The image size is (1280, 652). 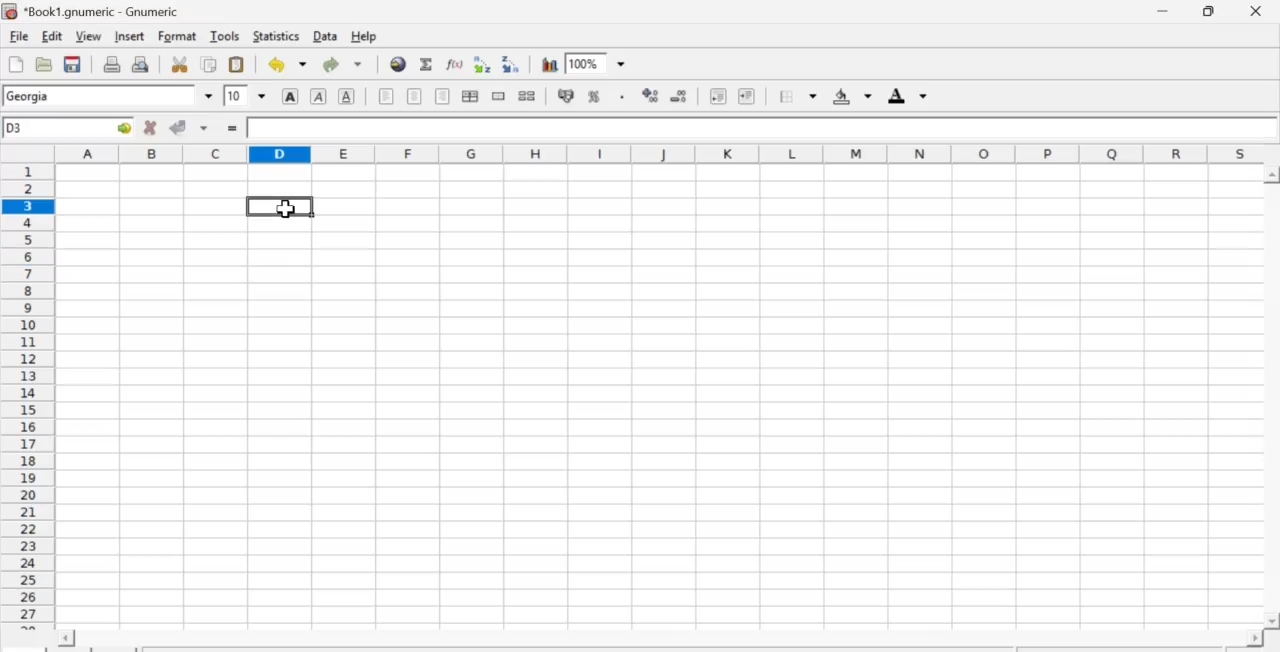 What do you see at coordinates (631, 394) in the screenshot?
I see `Worksheet` at bounding box center [631, 394].